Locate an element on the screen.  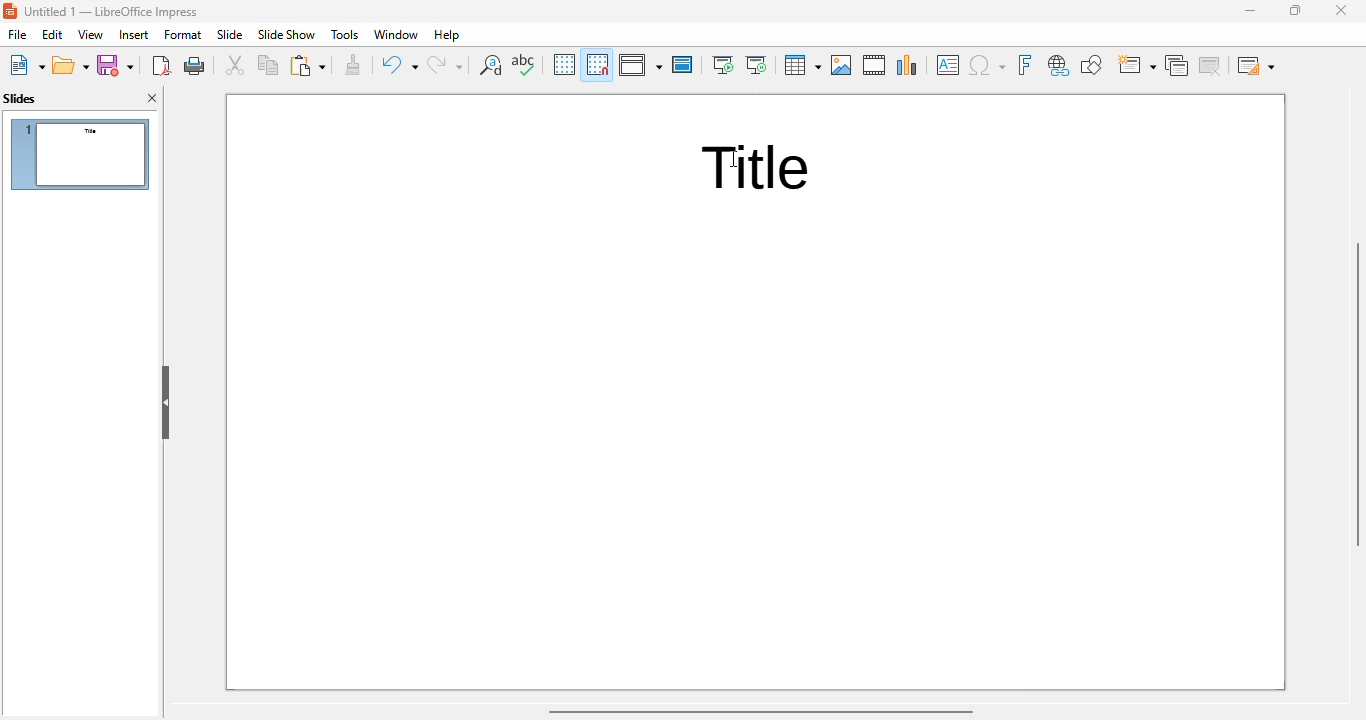
insert image is located at coordinates (842, 65).